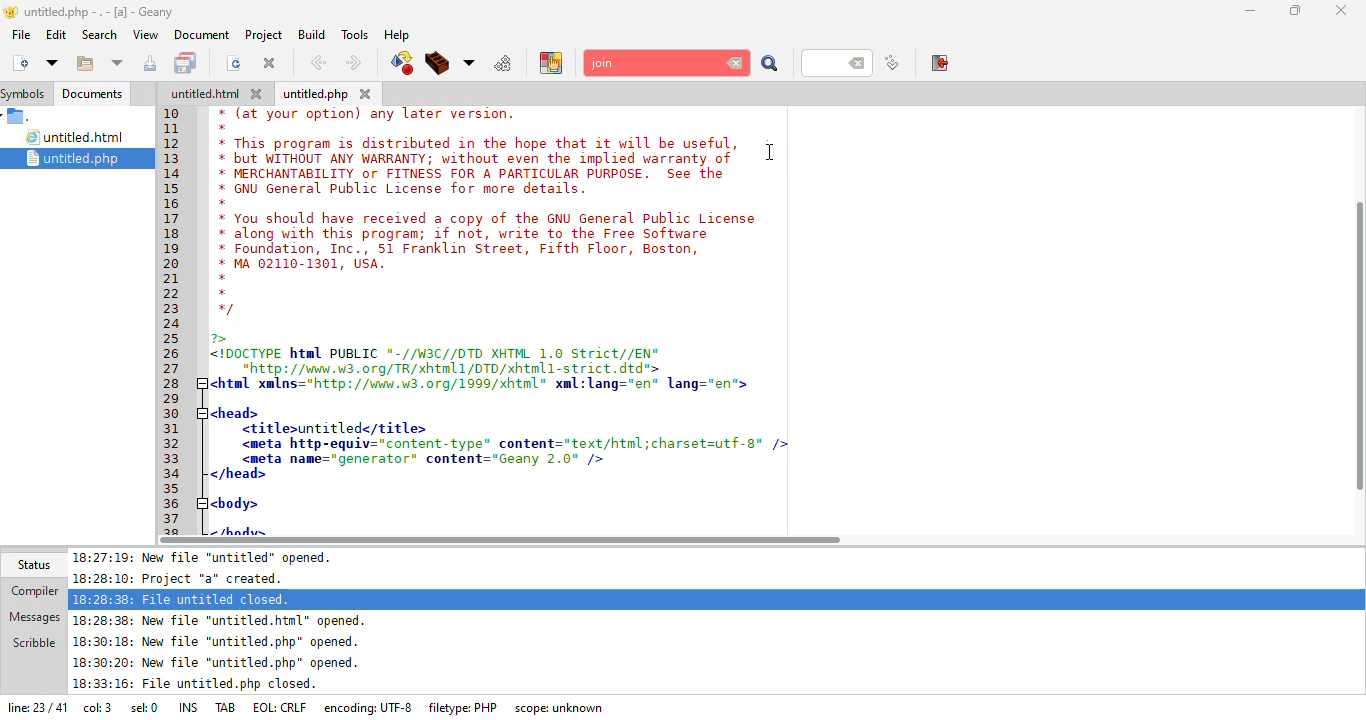 The image size is (1366, 720). Describe the element at coordinates (33, 615) in the screenshot. I see `messages` at that location.